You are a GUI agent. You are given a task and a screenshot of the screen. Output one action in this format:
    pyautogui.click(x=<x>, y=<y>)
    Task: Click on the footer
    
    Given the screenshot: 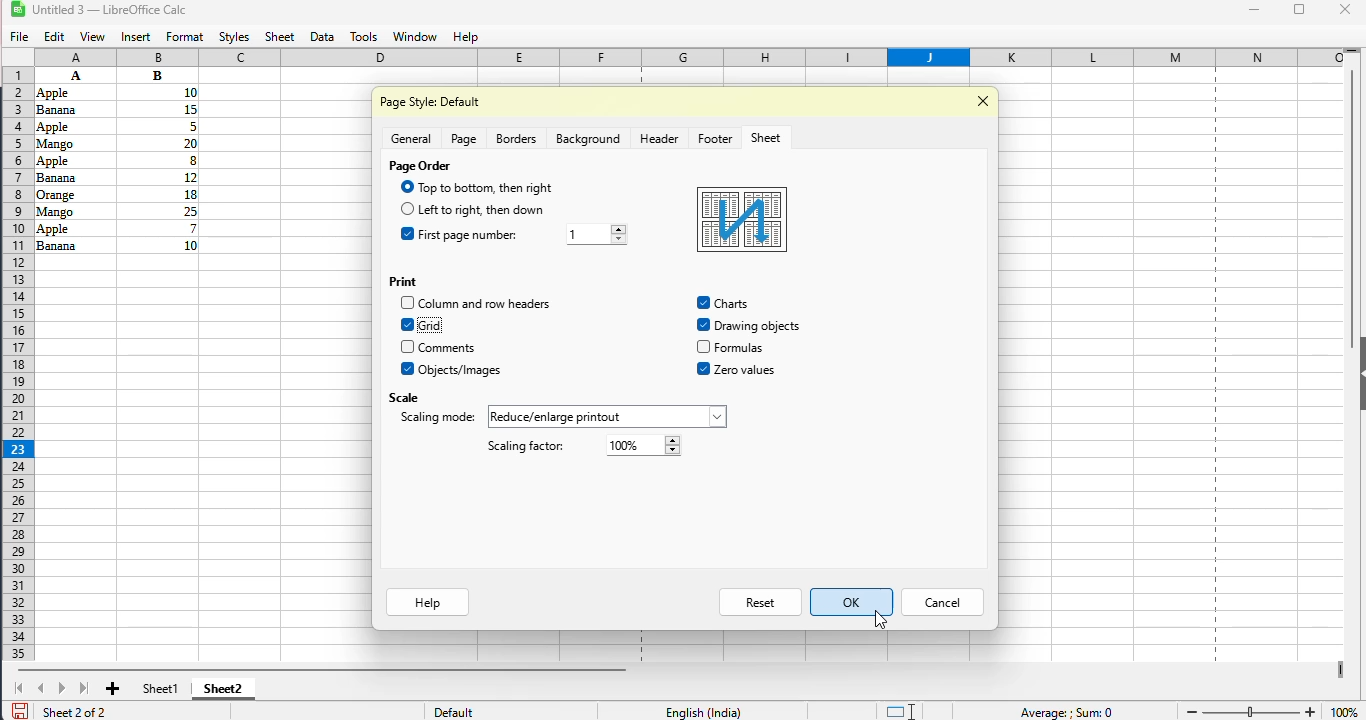 What is the action you would take?
    pyautogui.click(x=715, y=138)
    